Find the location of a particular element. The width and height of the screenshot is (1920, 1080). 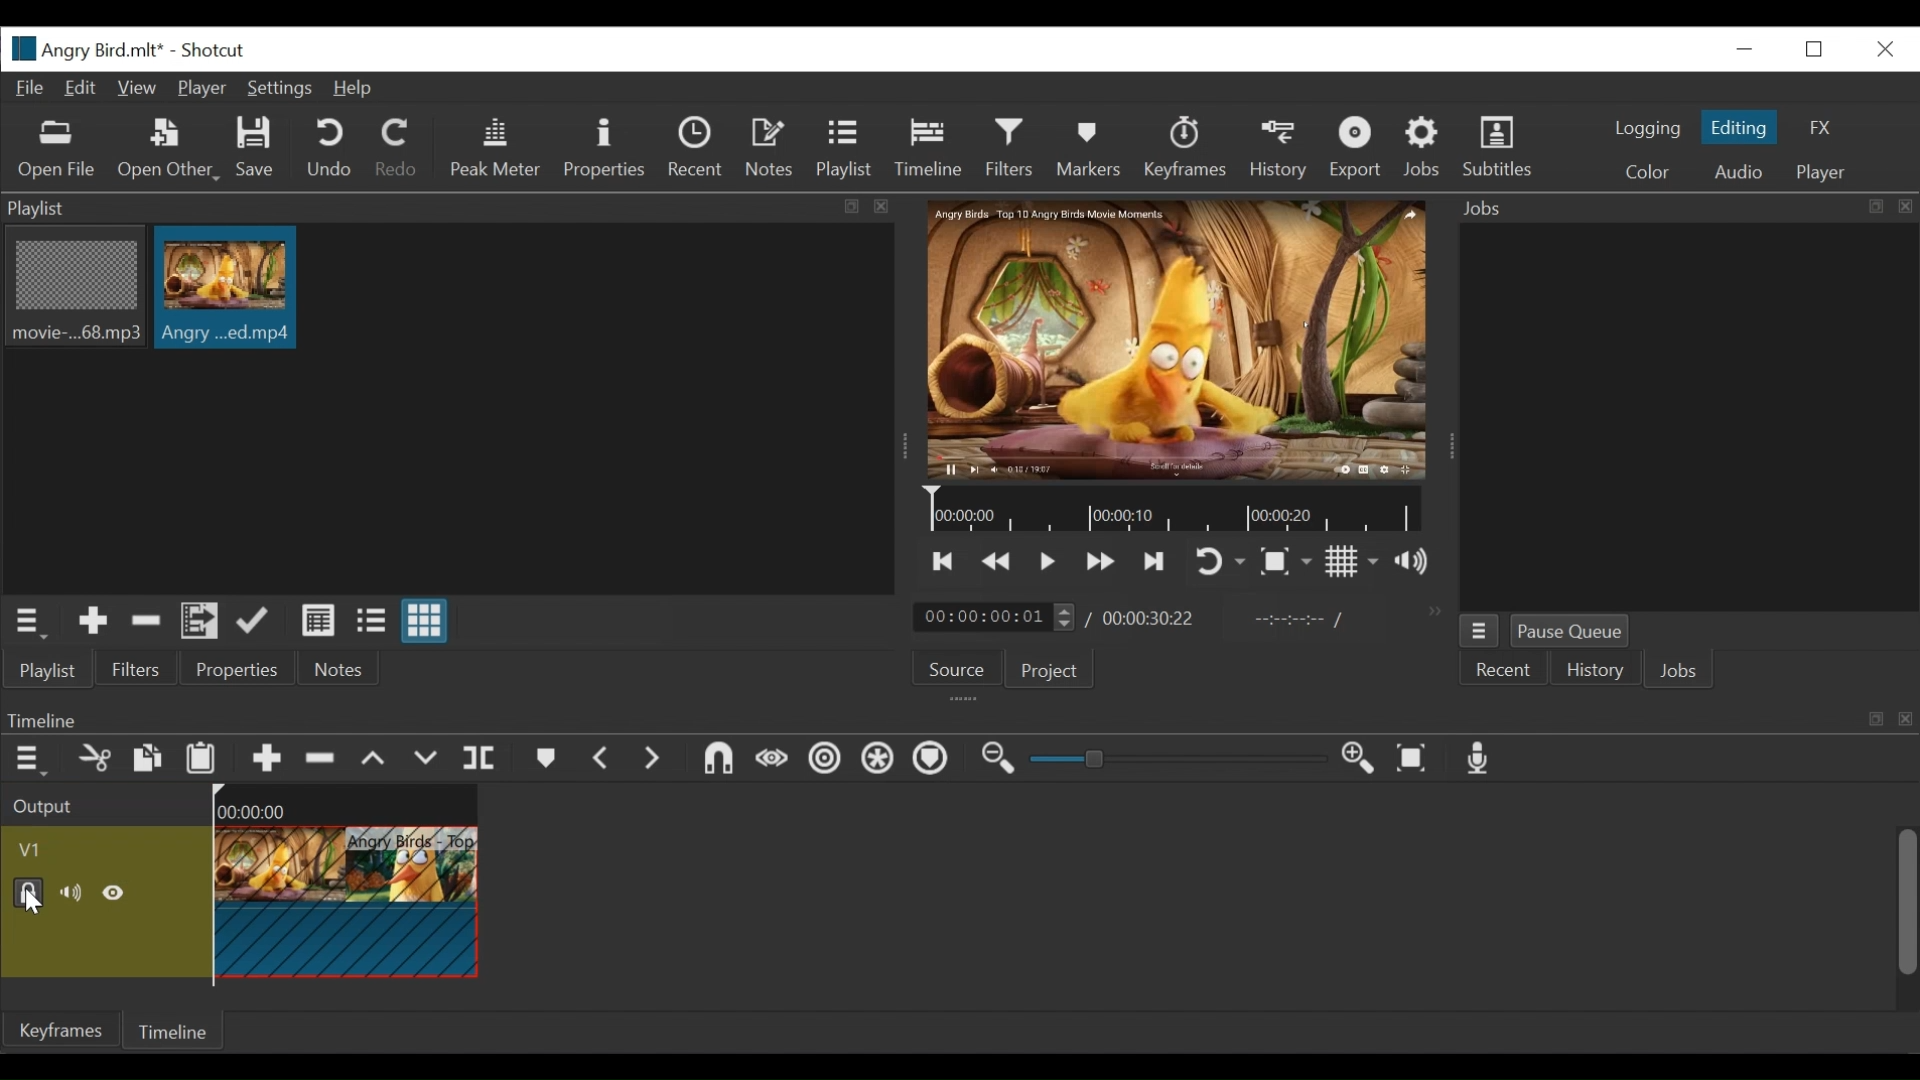

Filters is located at coordinates (1010, 149).